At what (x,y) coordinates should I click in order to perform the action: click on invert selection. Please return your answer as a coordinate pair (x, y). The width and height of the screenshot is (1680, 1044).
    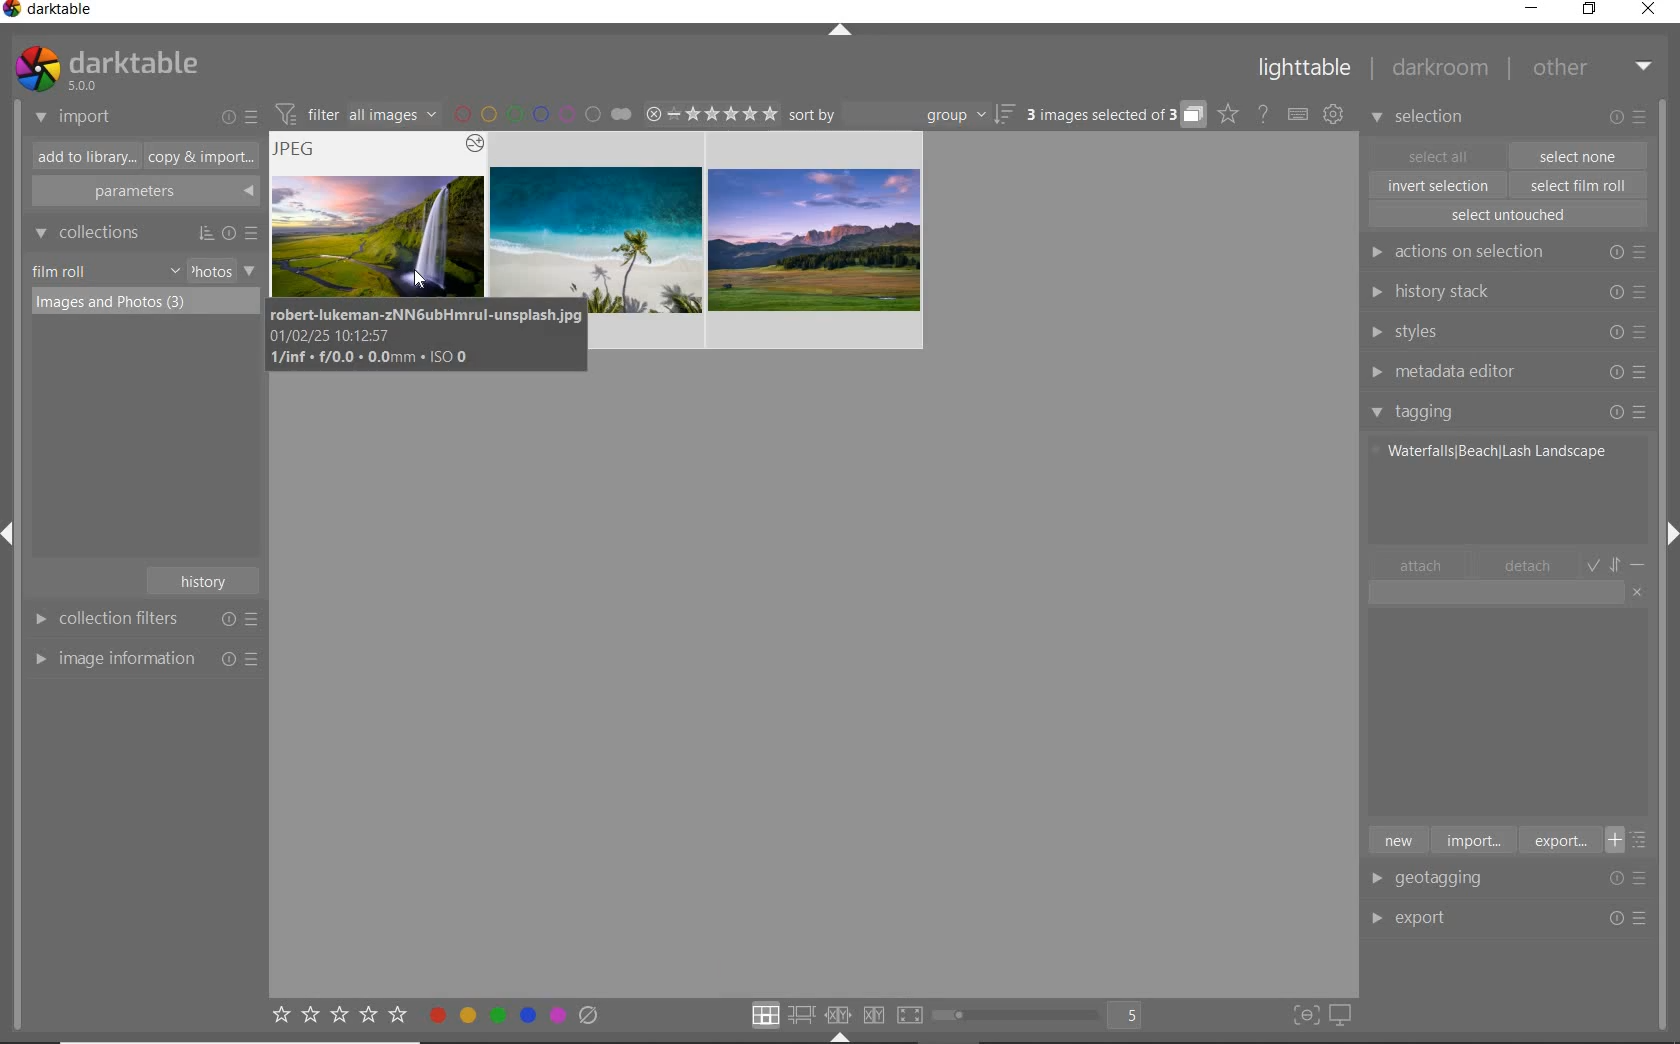
    Looking at the image, I should click on (1440, 185).